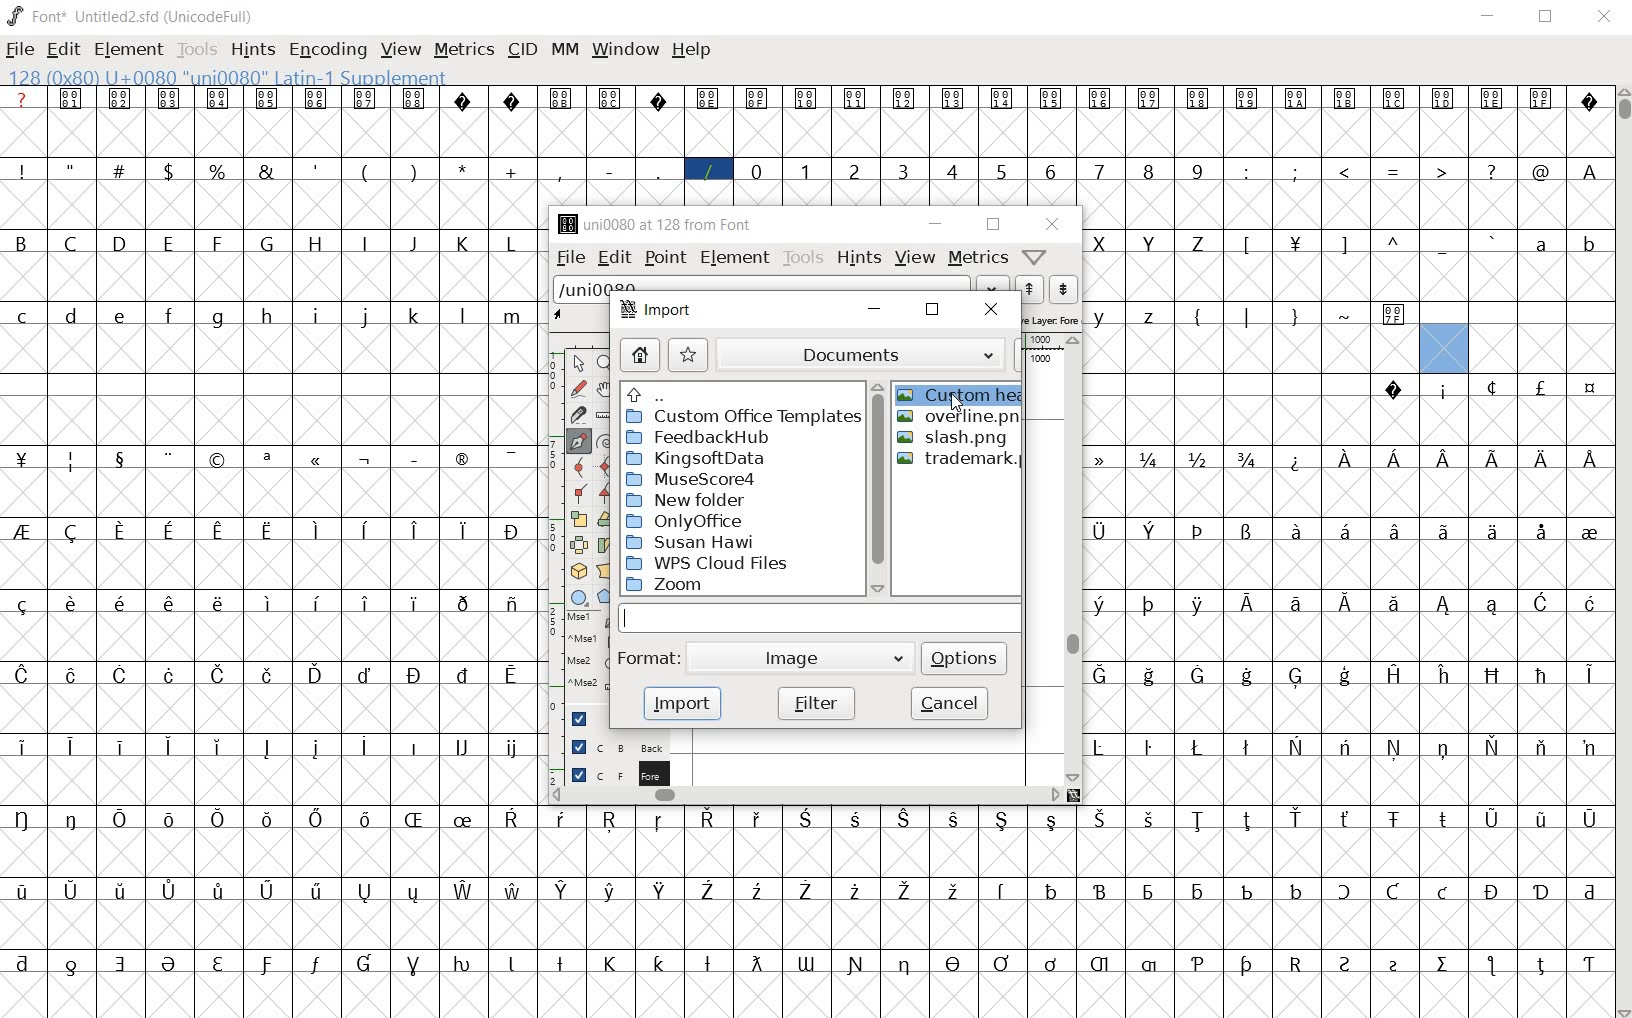  What do you see at coordinates (268, 820) in the screenshot?
I see `glyph` at bounding box center [268, 820].